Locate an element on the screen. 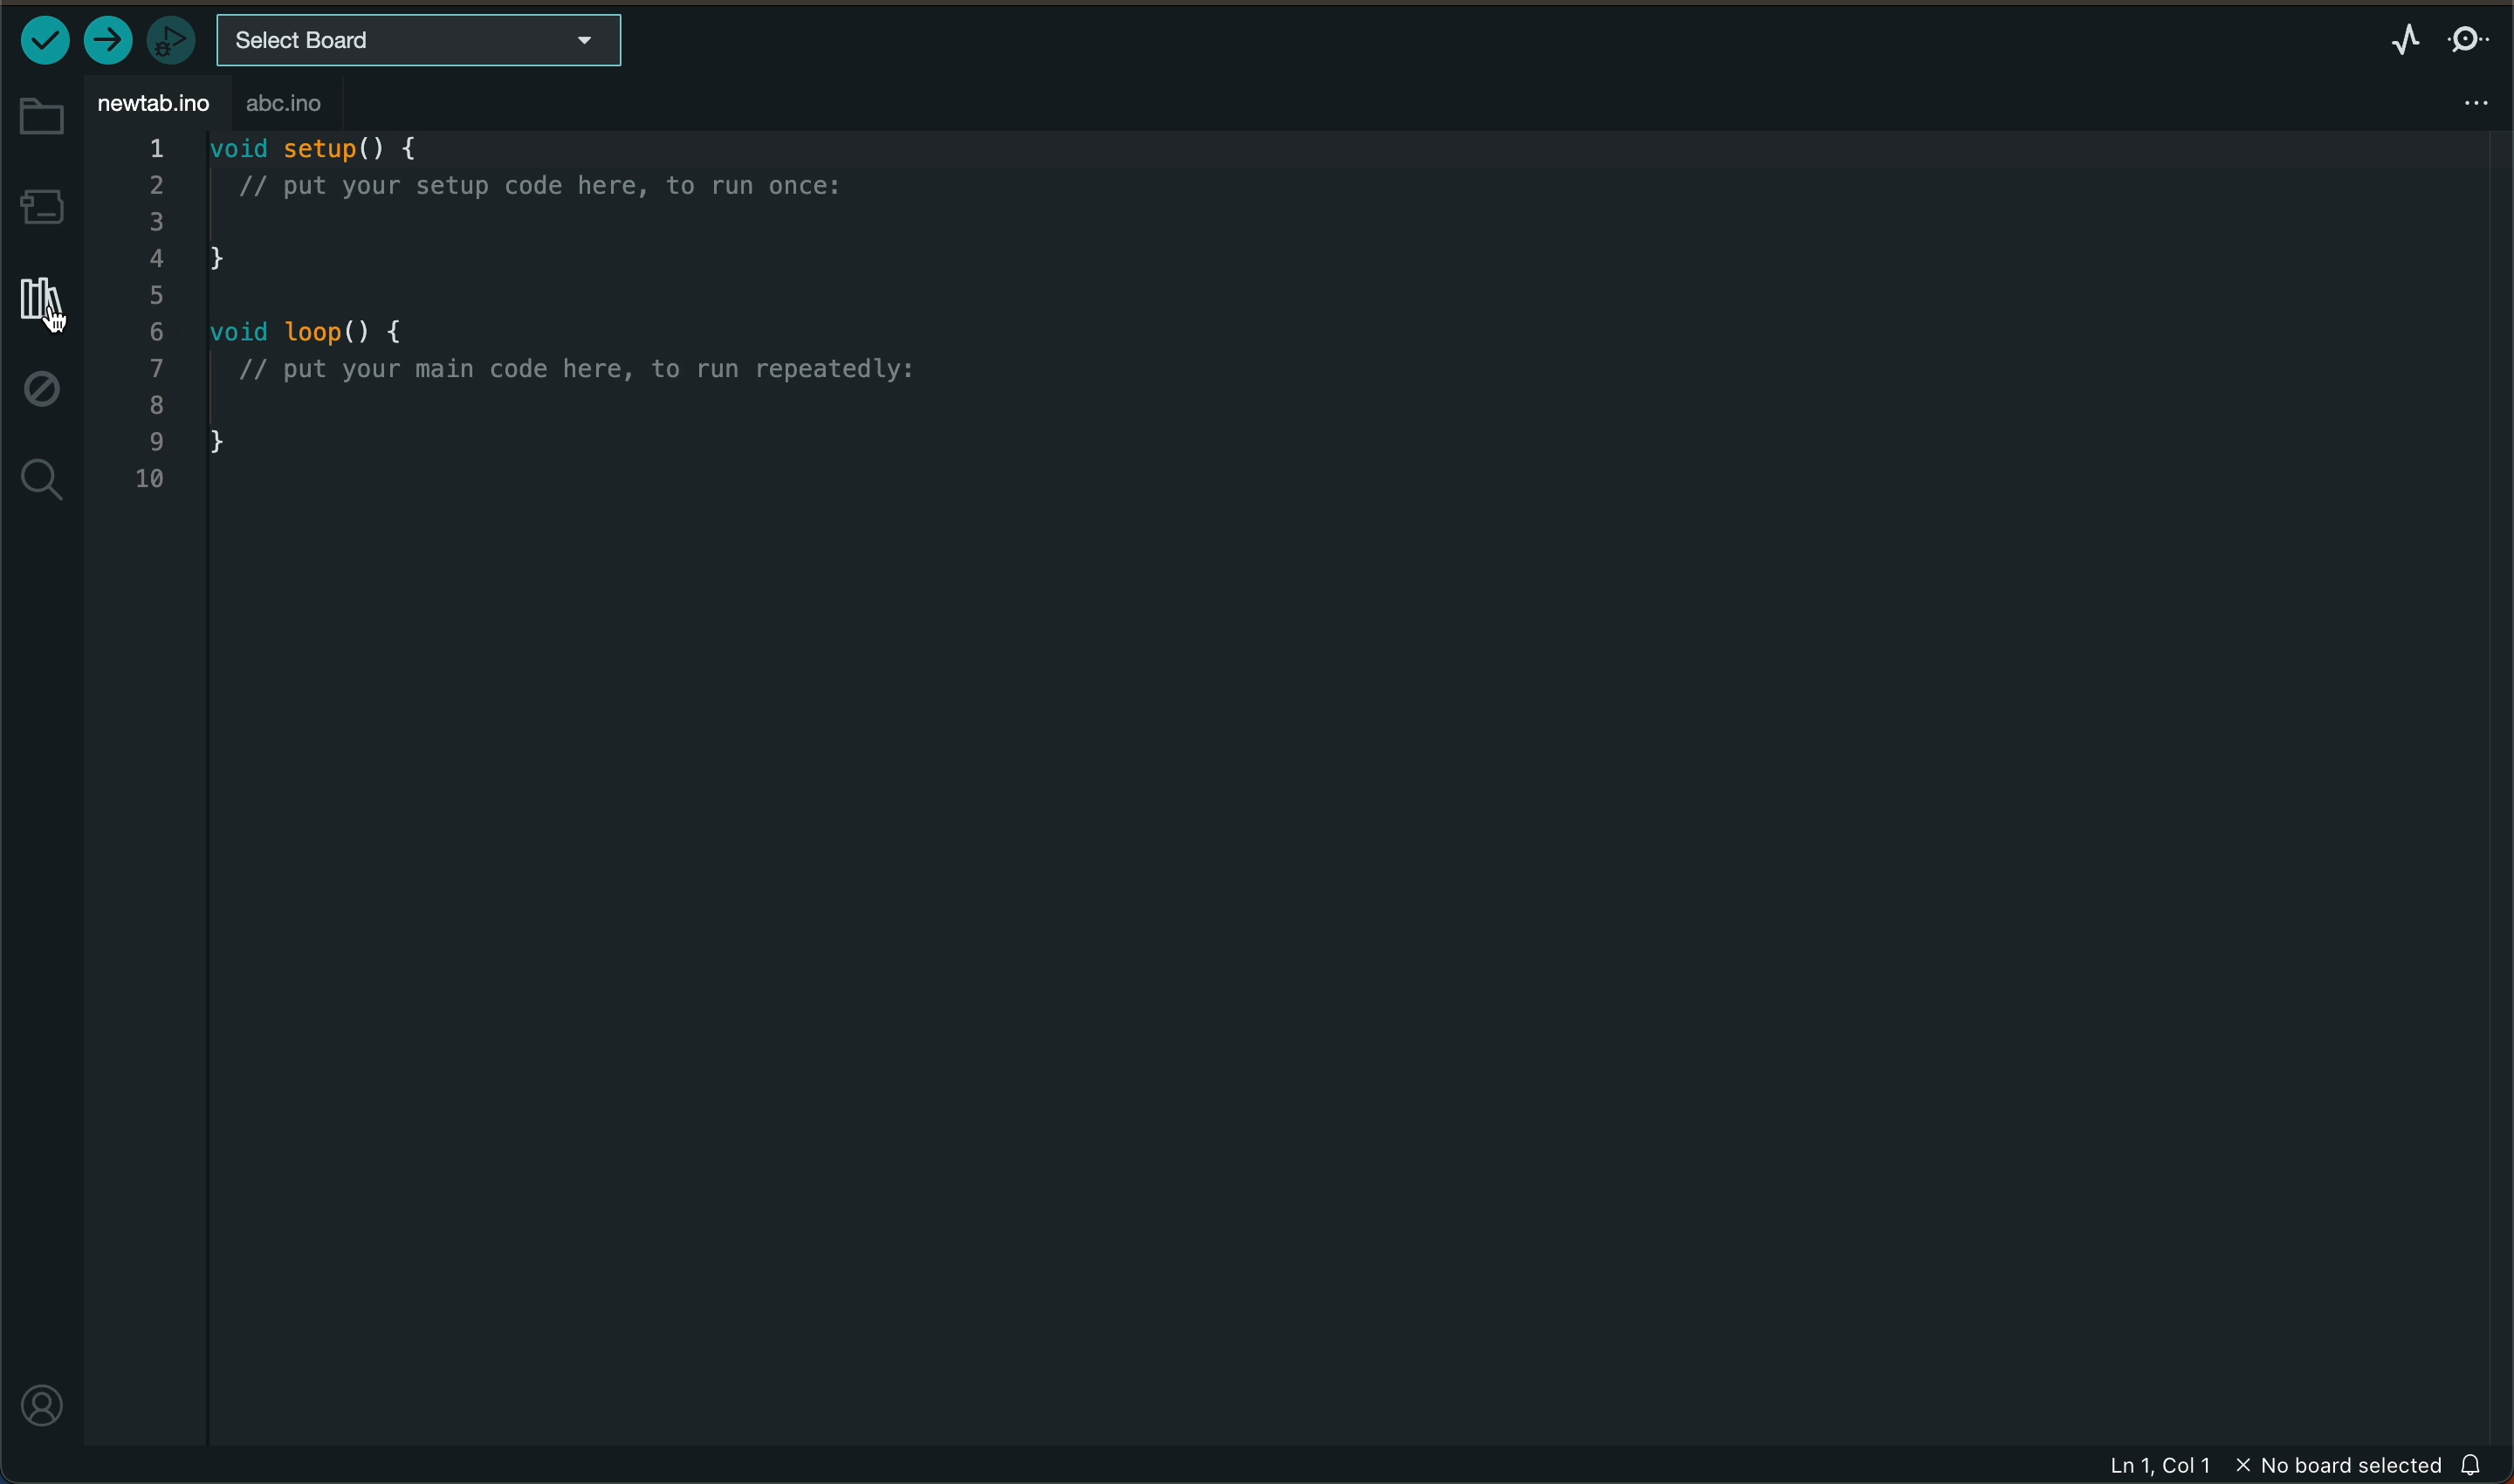 The image size is (2514, 1484). profile is located at coordinates (45, 1403).